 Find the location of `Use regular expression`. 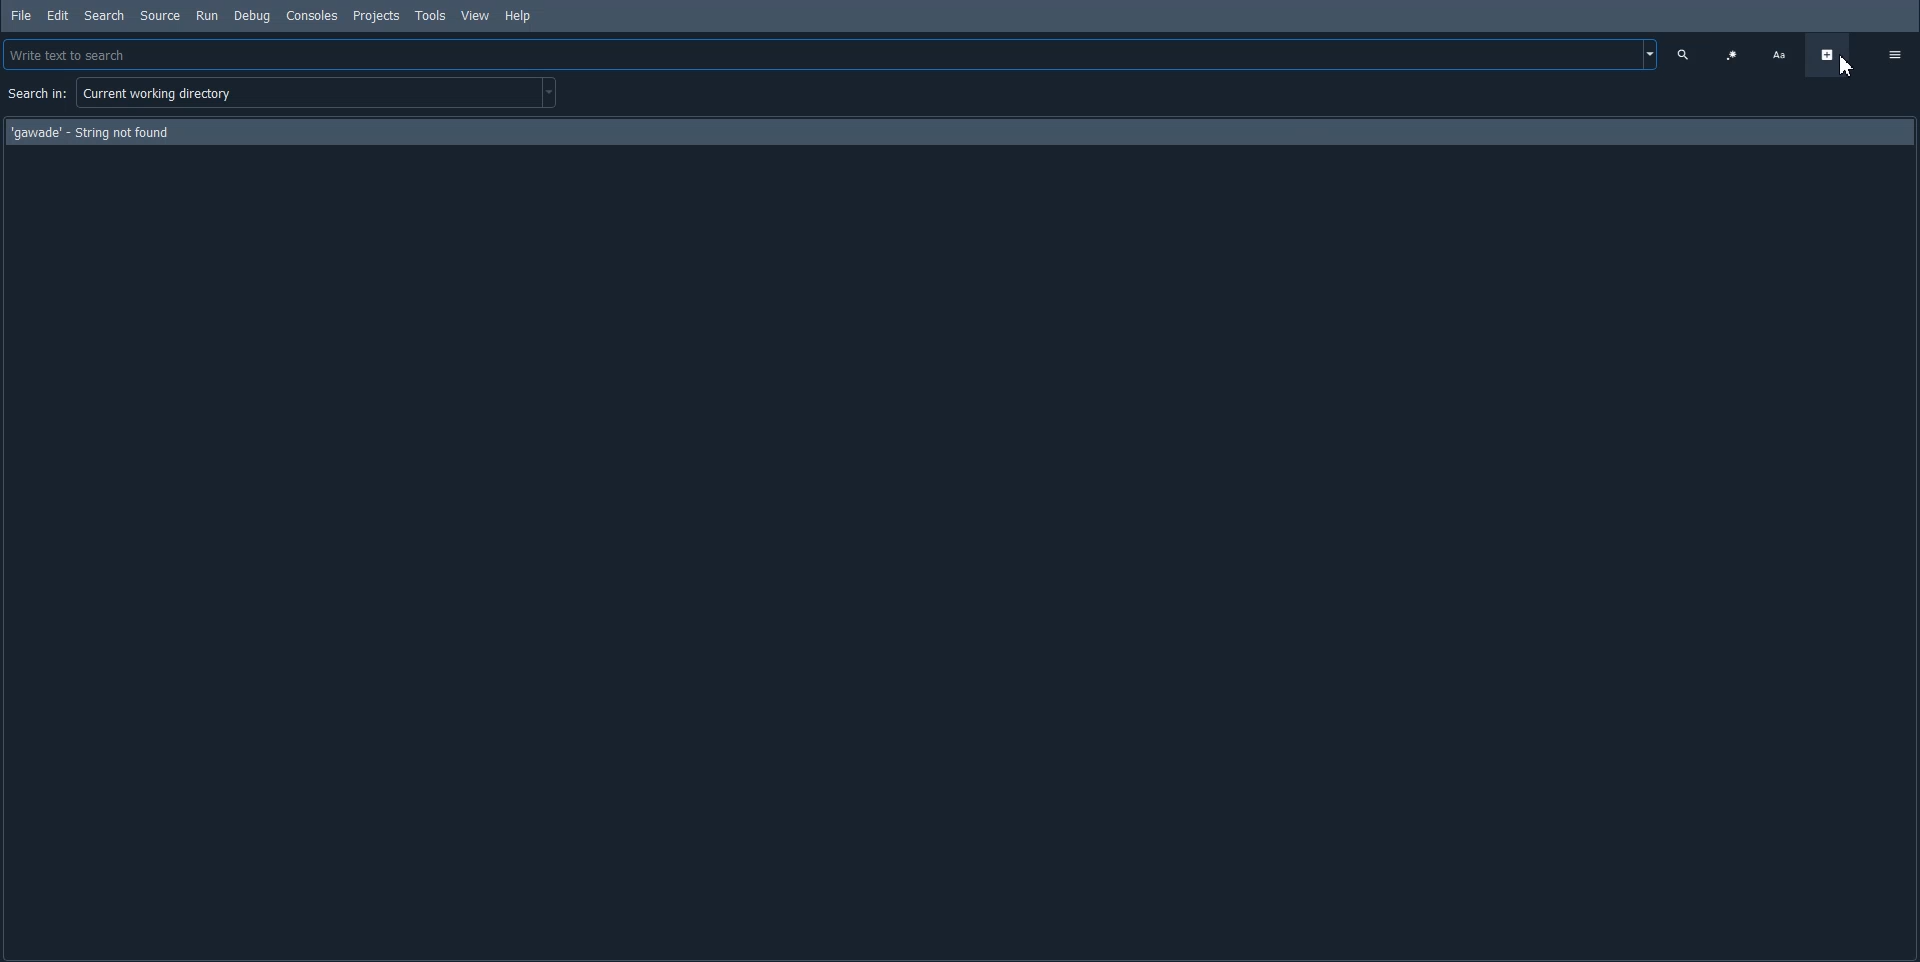

Use regular expression is located at coordinates (1732, 55).